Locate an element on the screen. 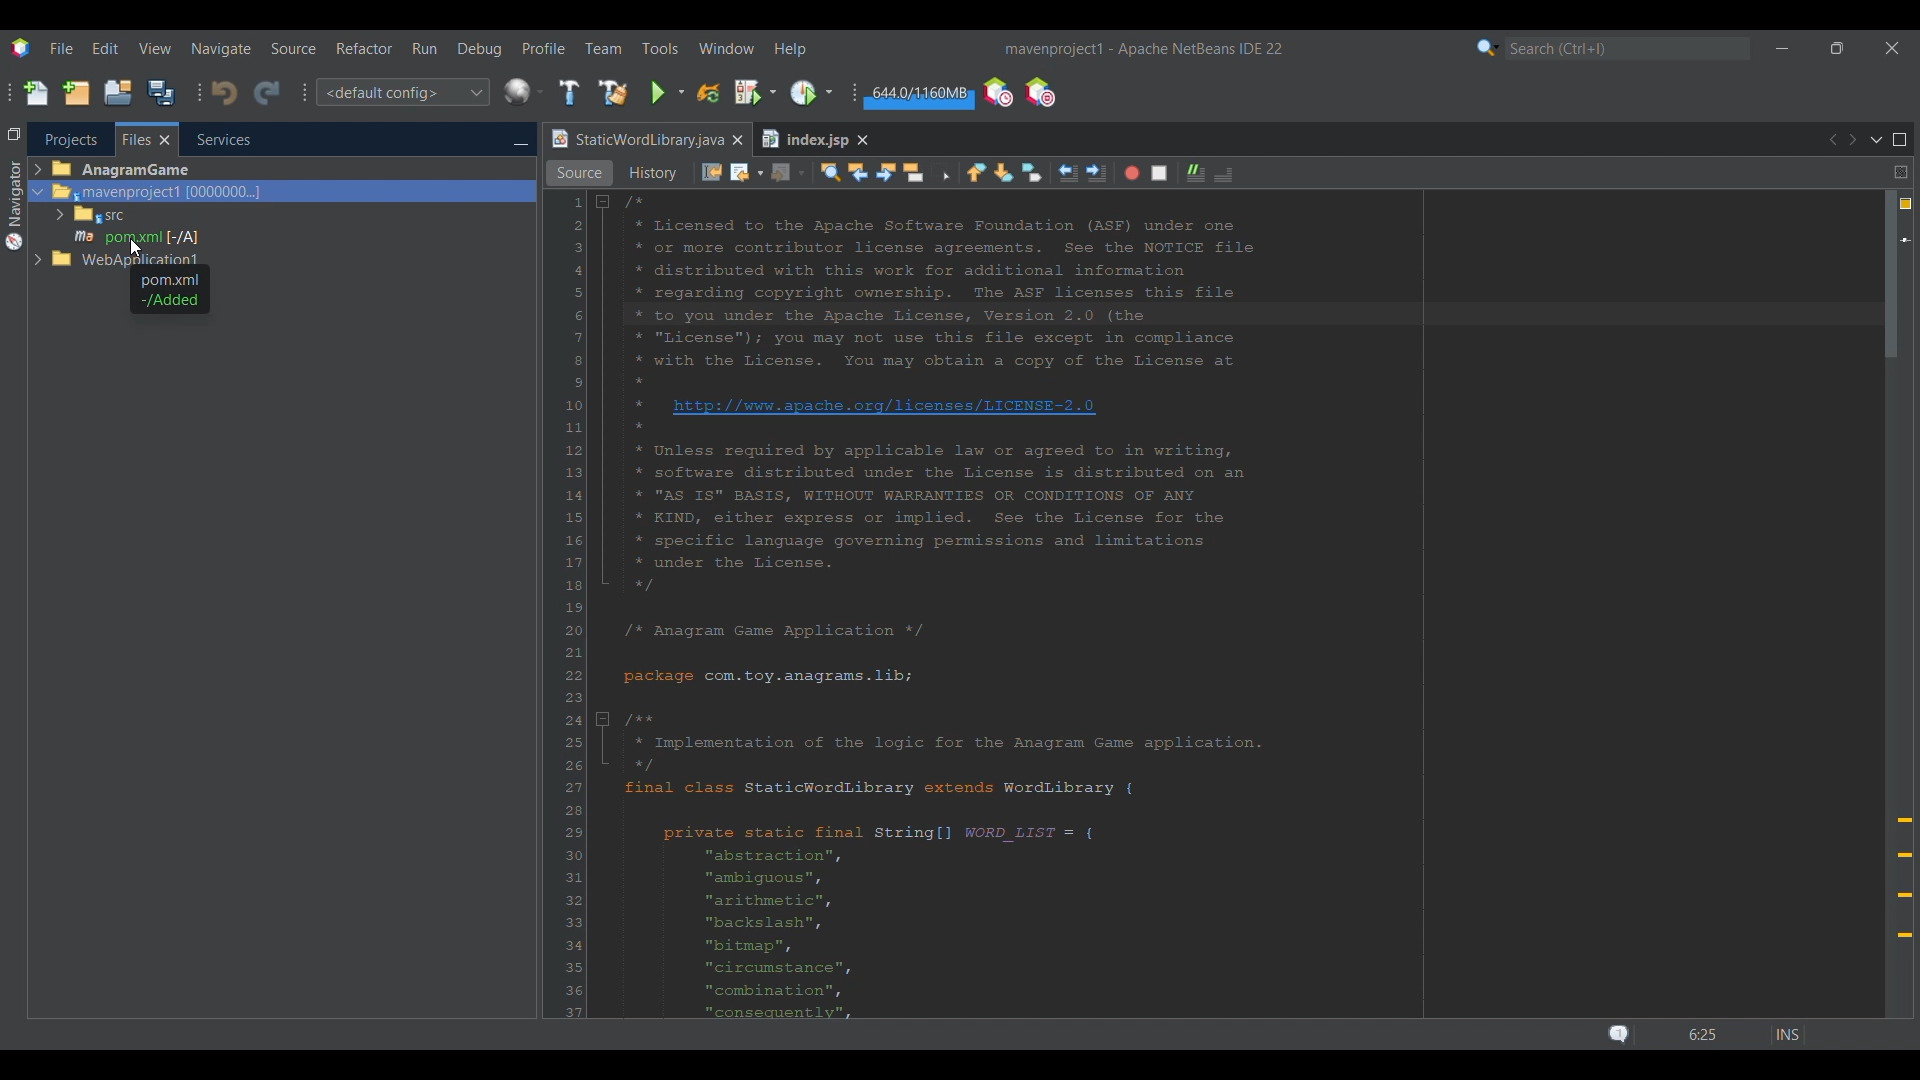 The image size is (1920, 1080). New project is located at coordinates (76, 92).